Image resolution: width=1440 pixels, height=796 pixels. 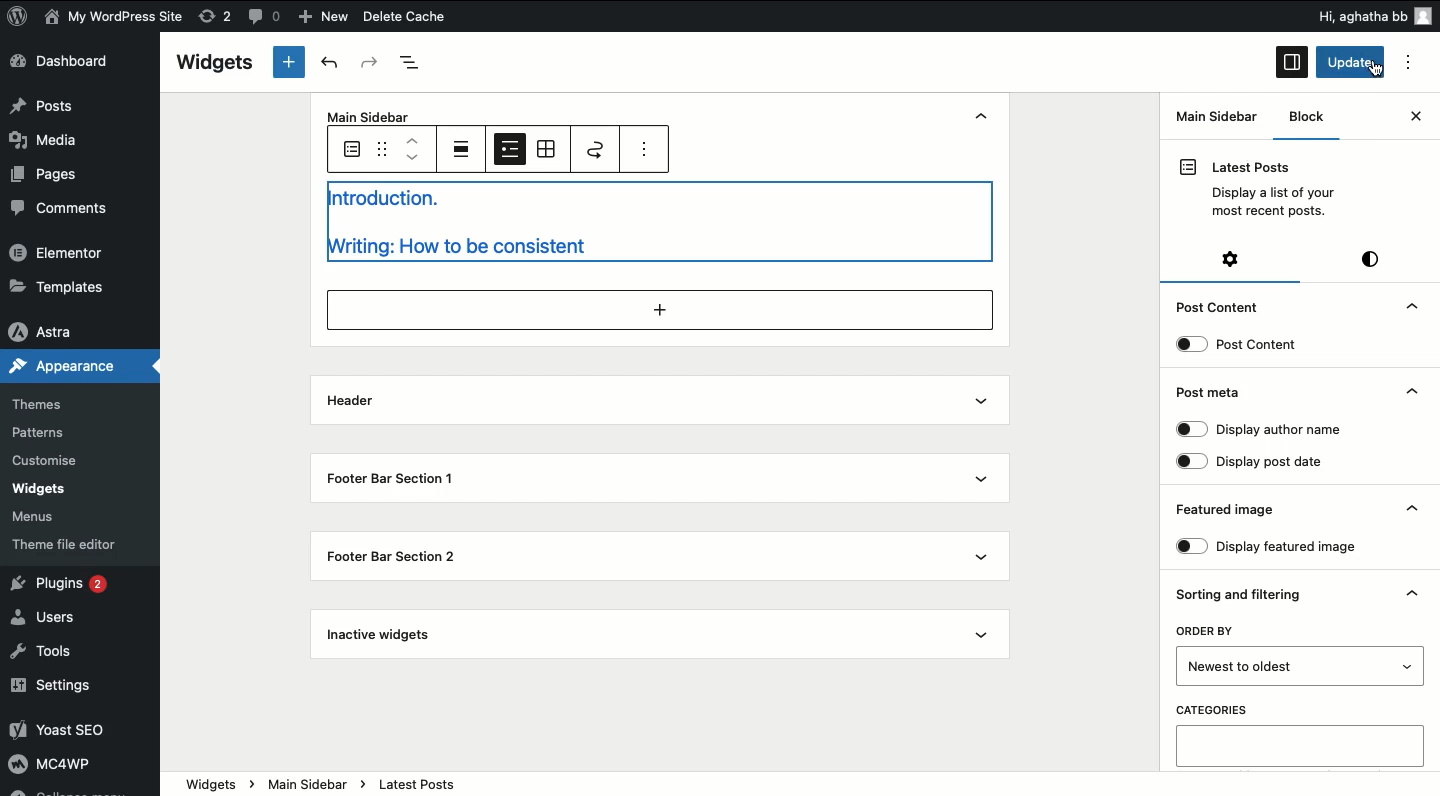 I want to click on CATEGORIES, so click(x=1212, y=709).